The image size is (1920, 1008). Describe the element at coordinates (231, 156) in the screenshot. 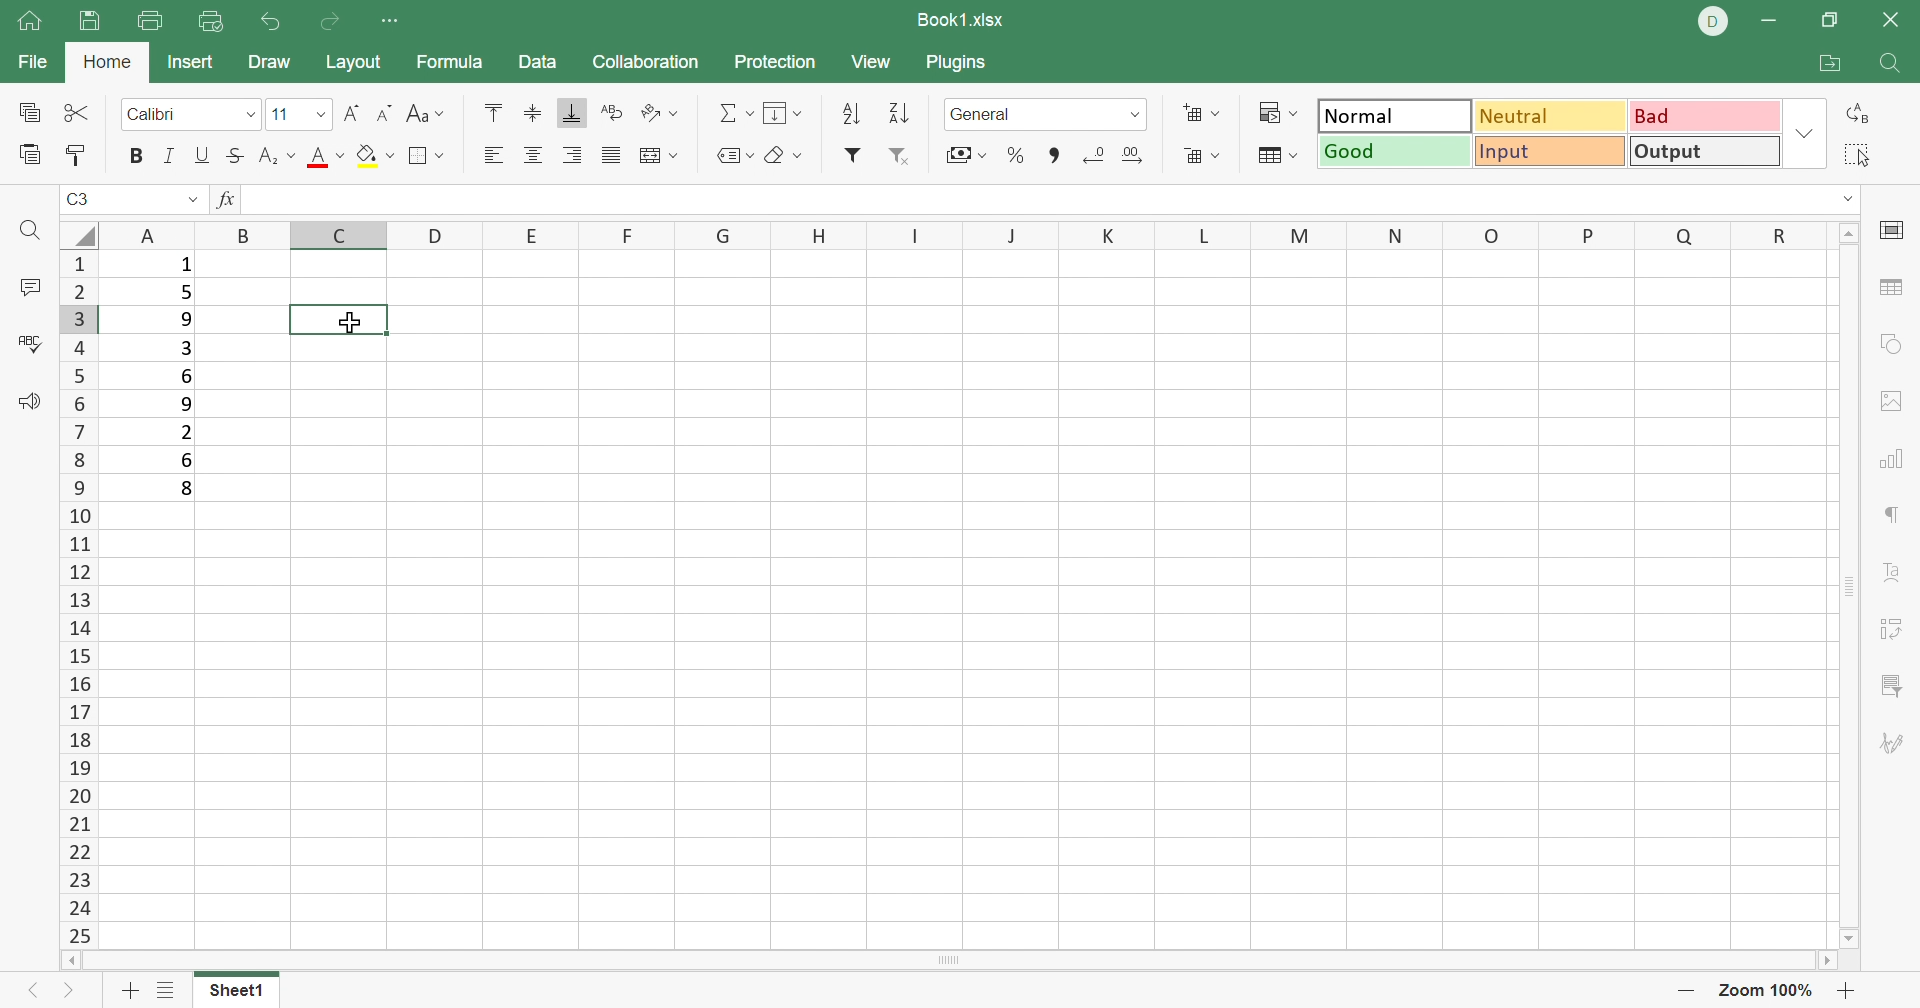

I see `Strikethrough` at that location.